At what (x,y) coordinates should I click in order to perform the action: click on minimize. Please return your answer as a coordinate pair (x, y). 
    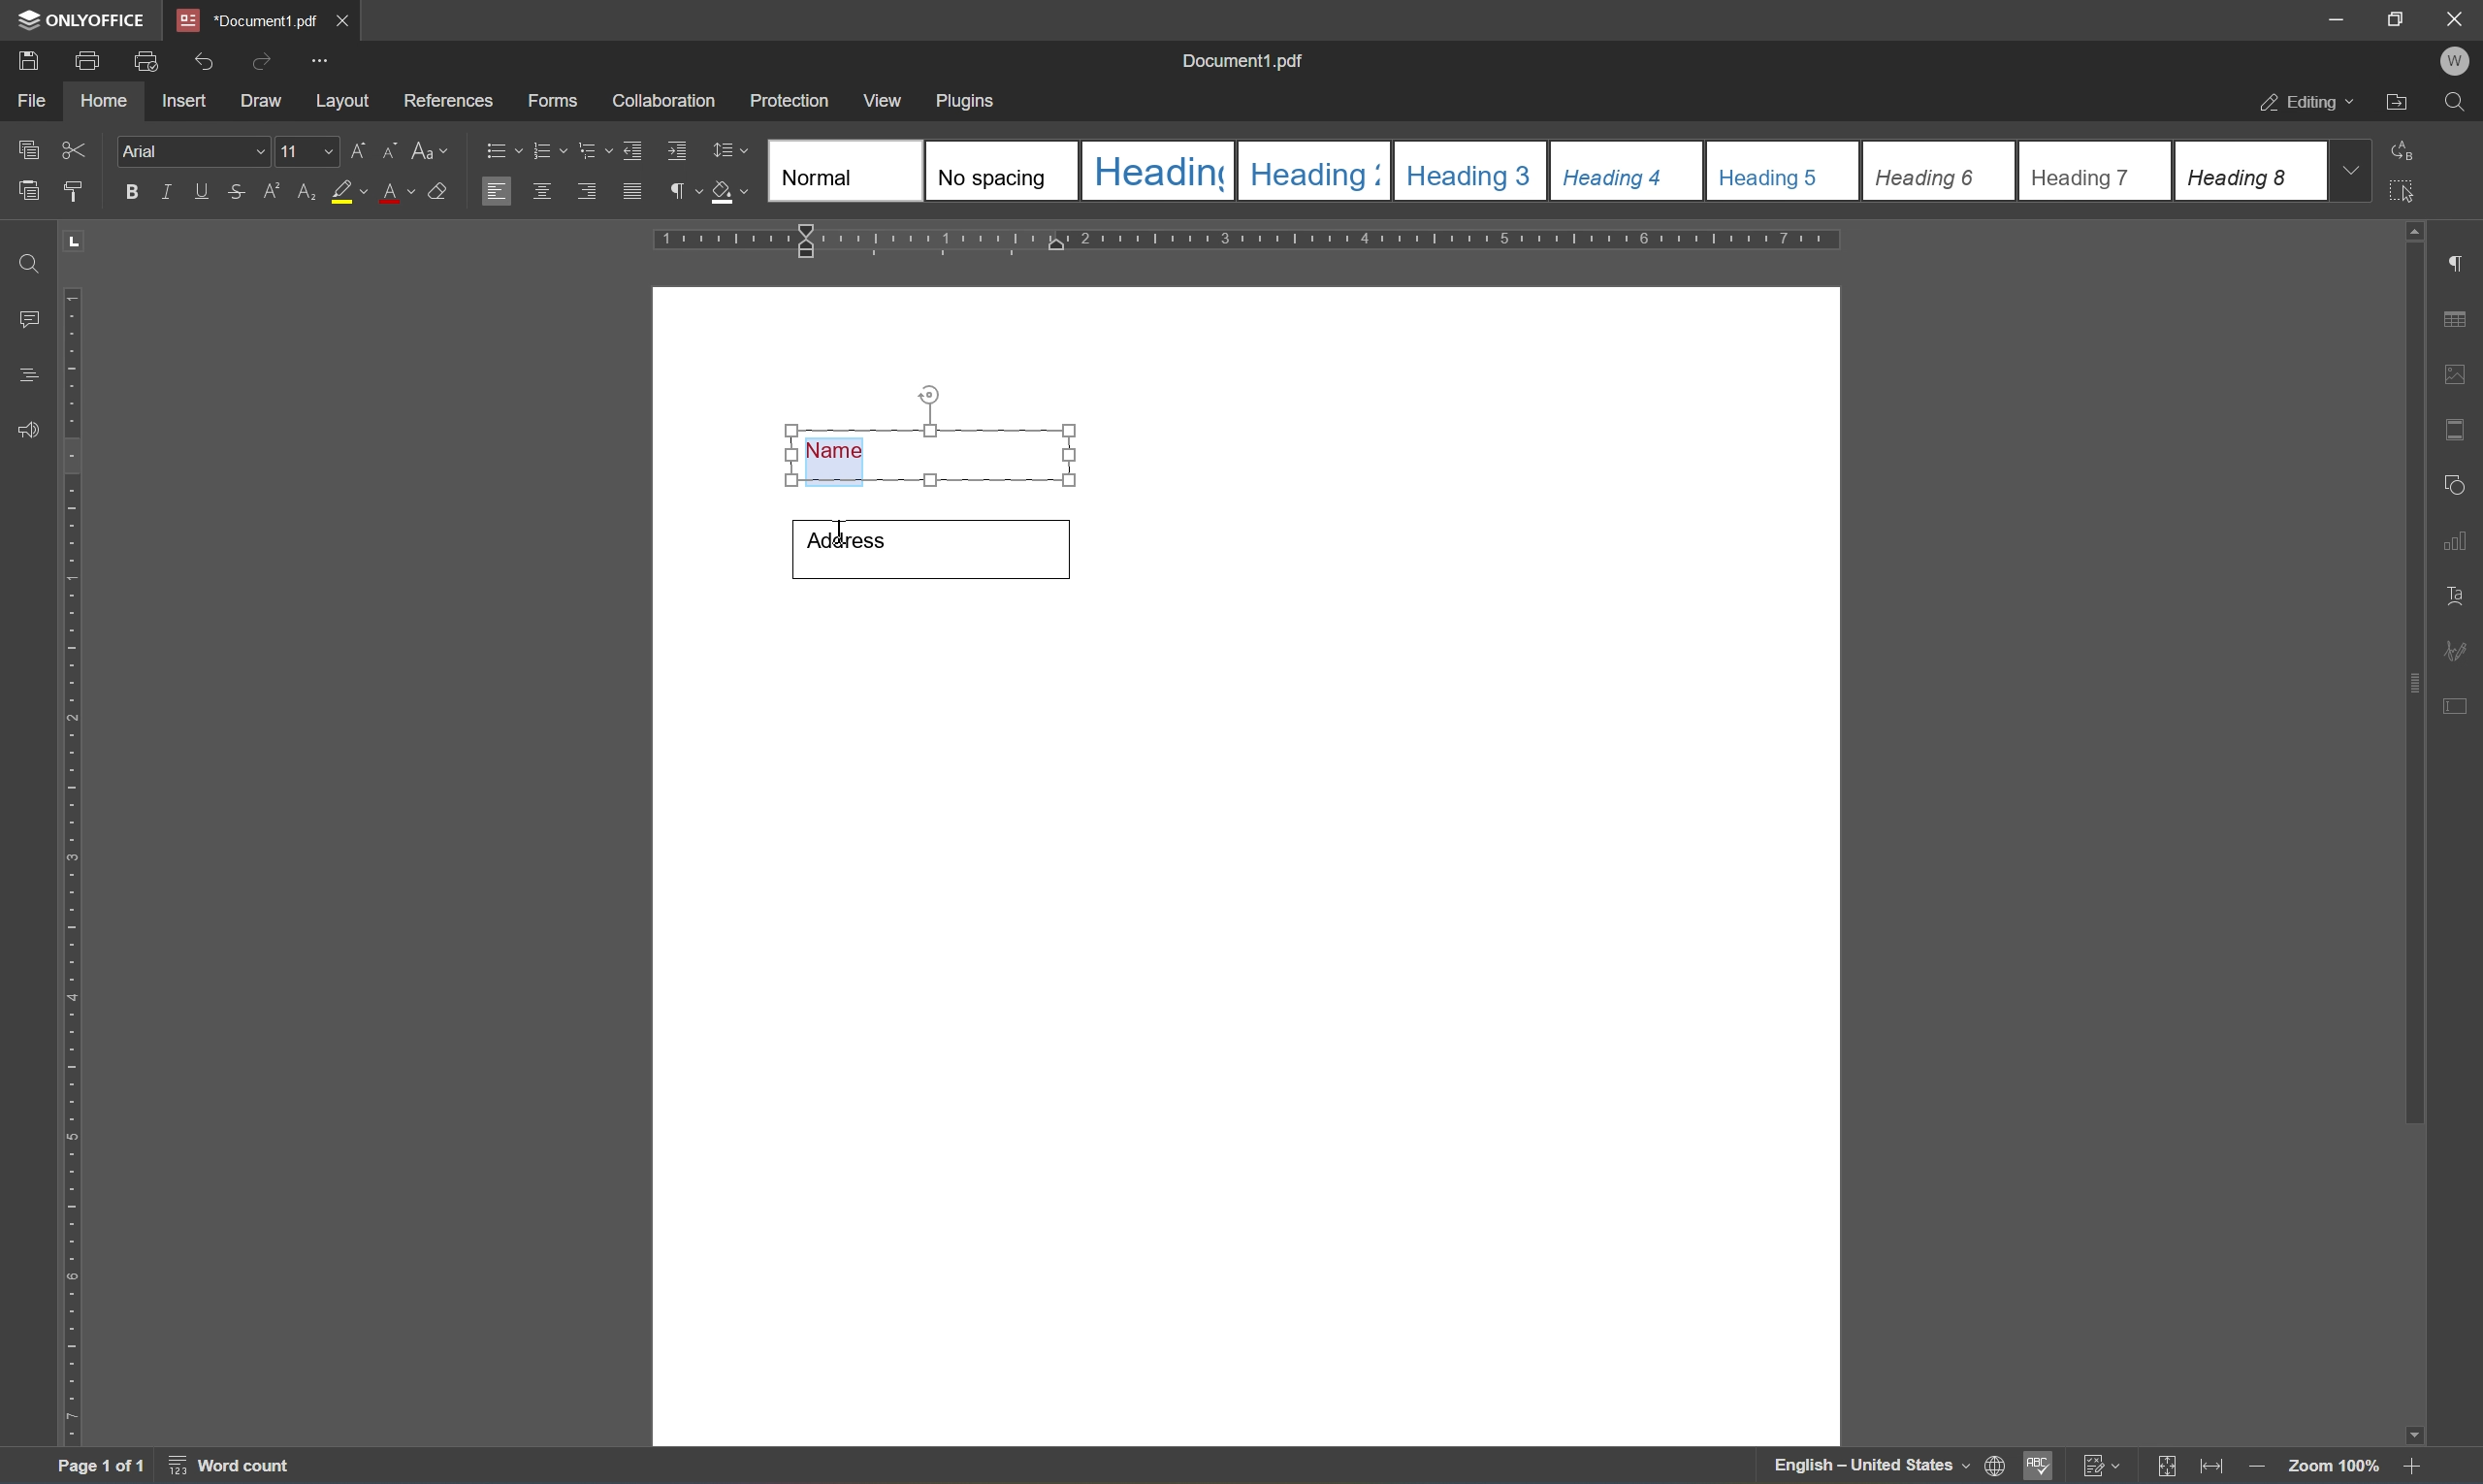
    Looking at the image, I should click on (2337, 18).